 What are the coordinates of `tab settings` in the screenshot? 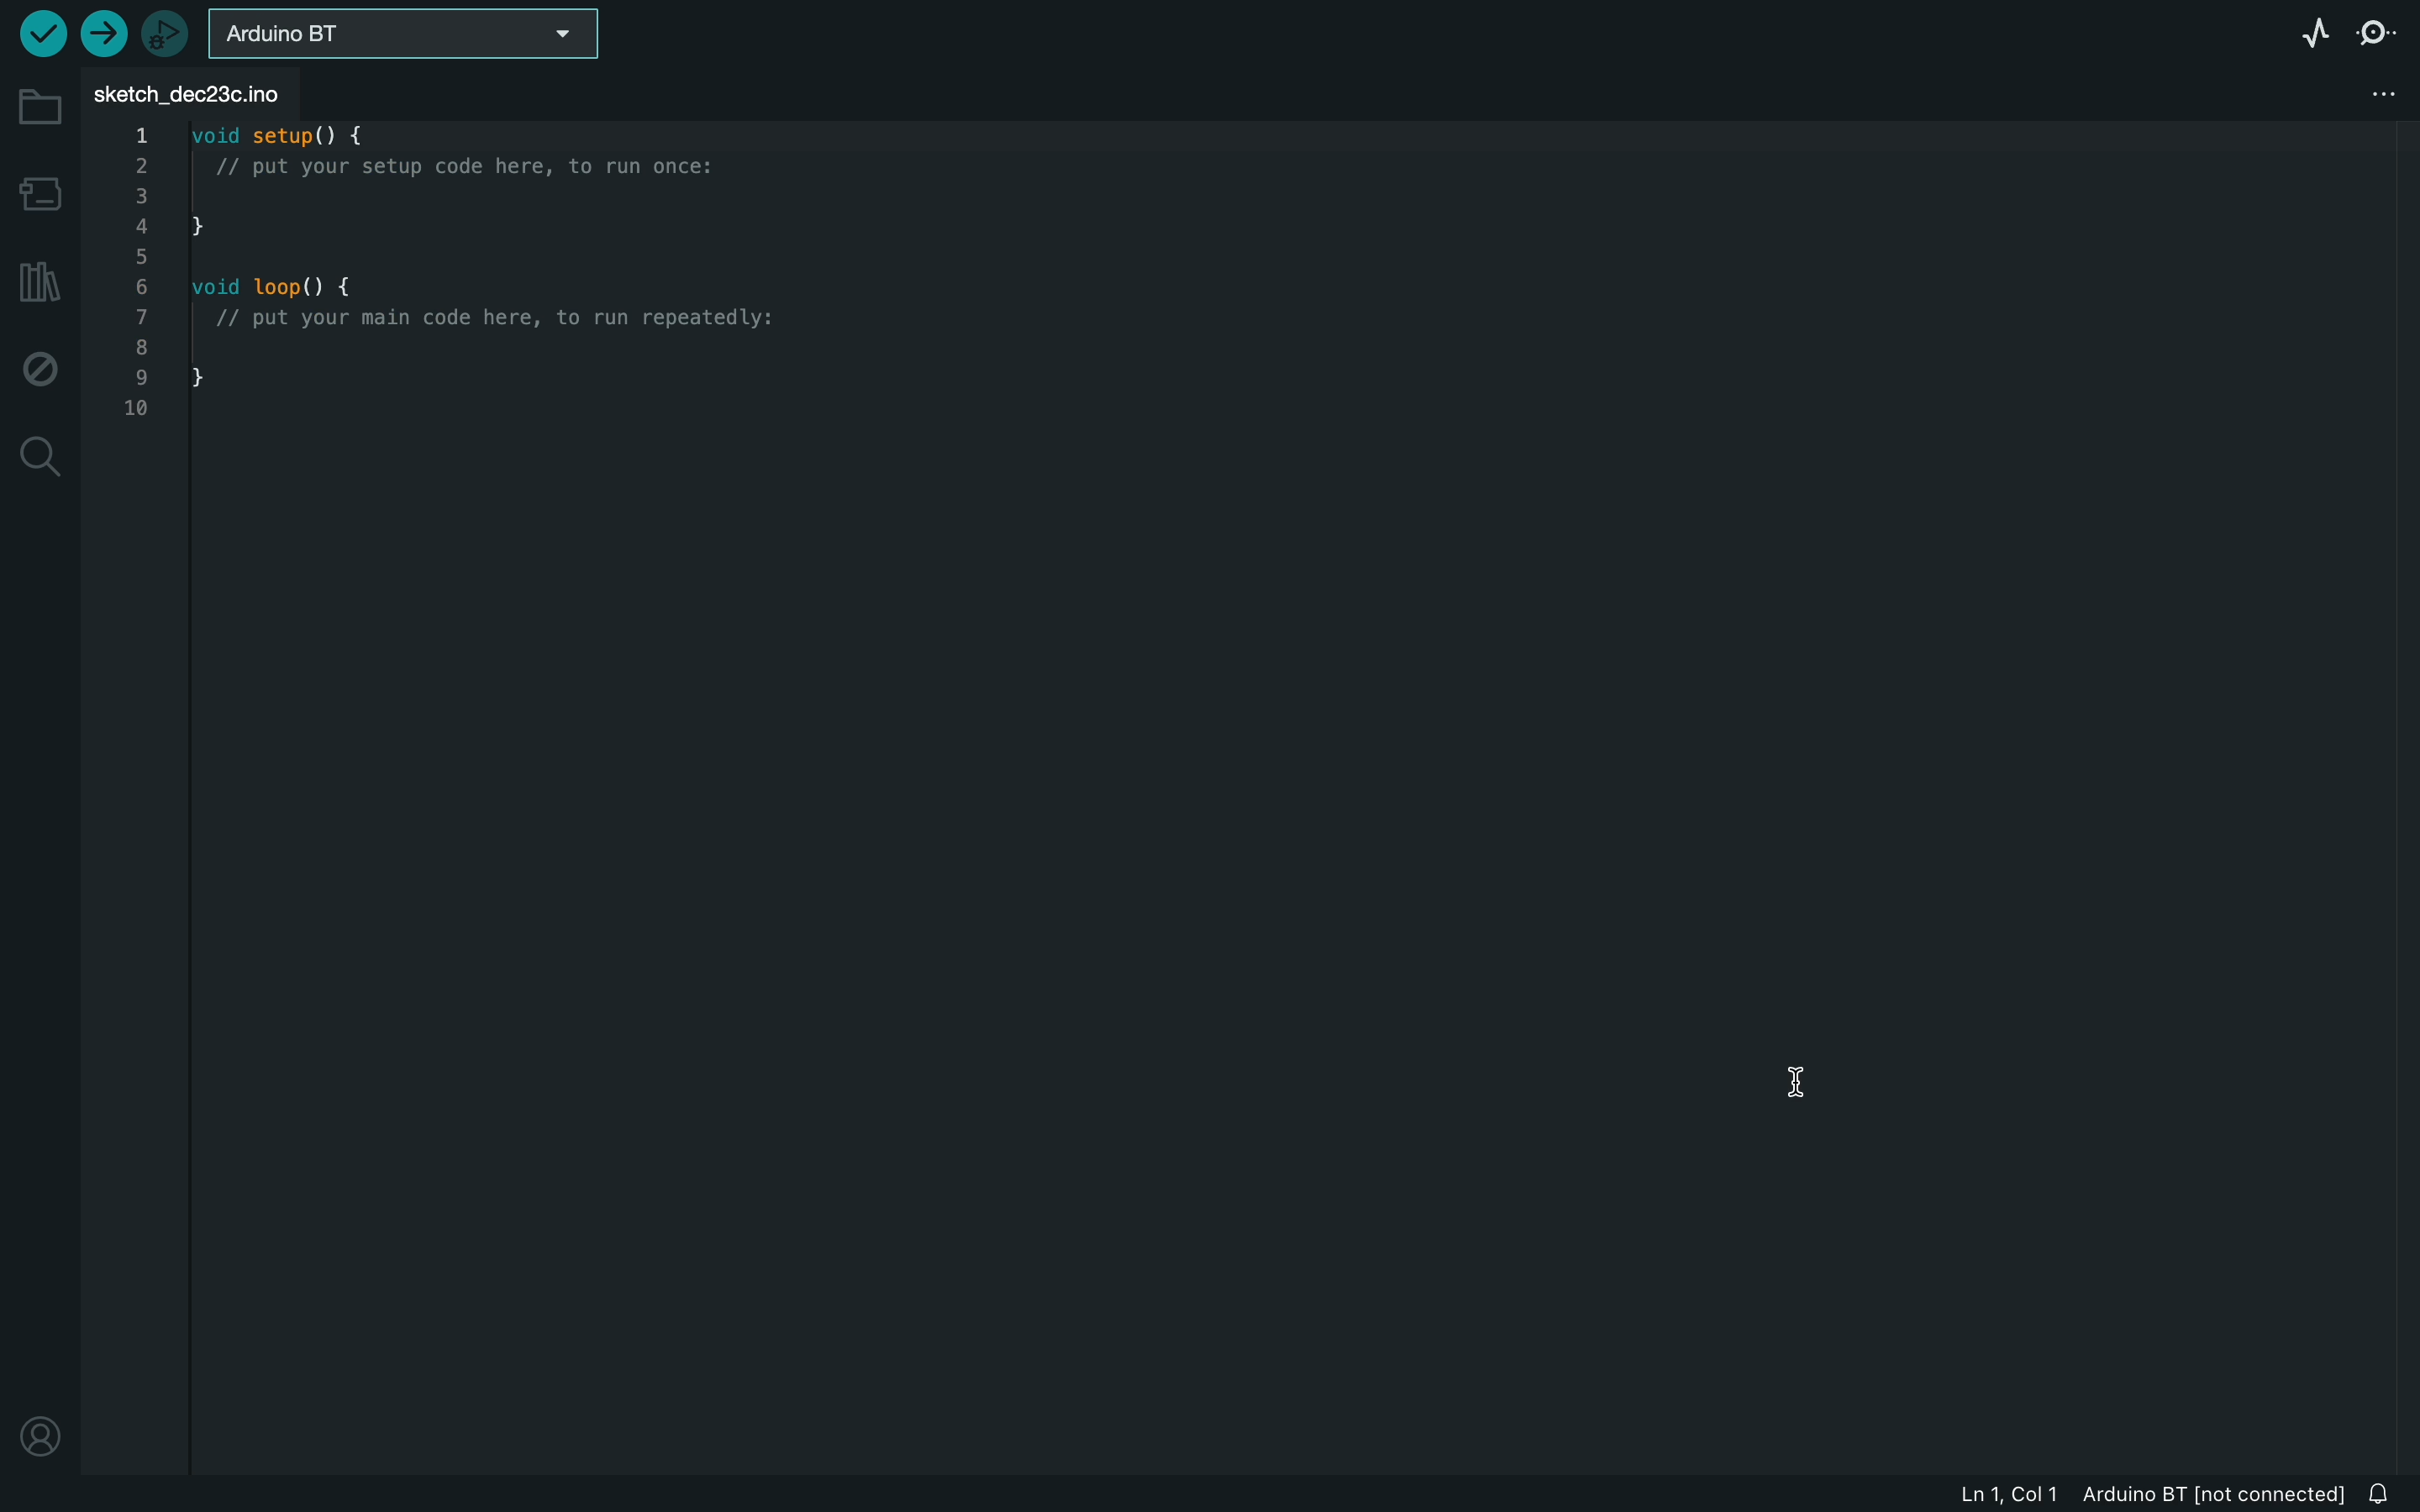 It's located at (2377, 100).